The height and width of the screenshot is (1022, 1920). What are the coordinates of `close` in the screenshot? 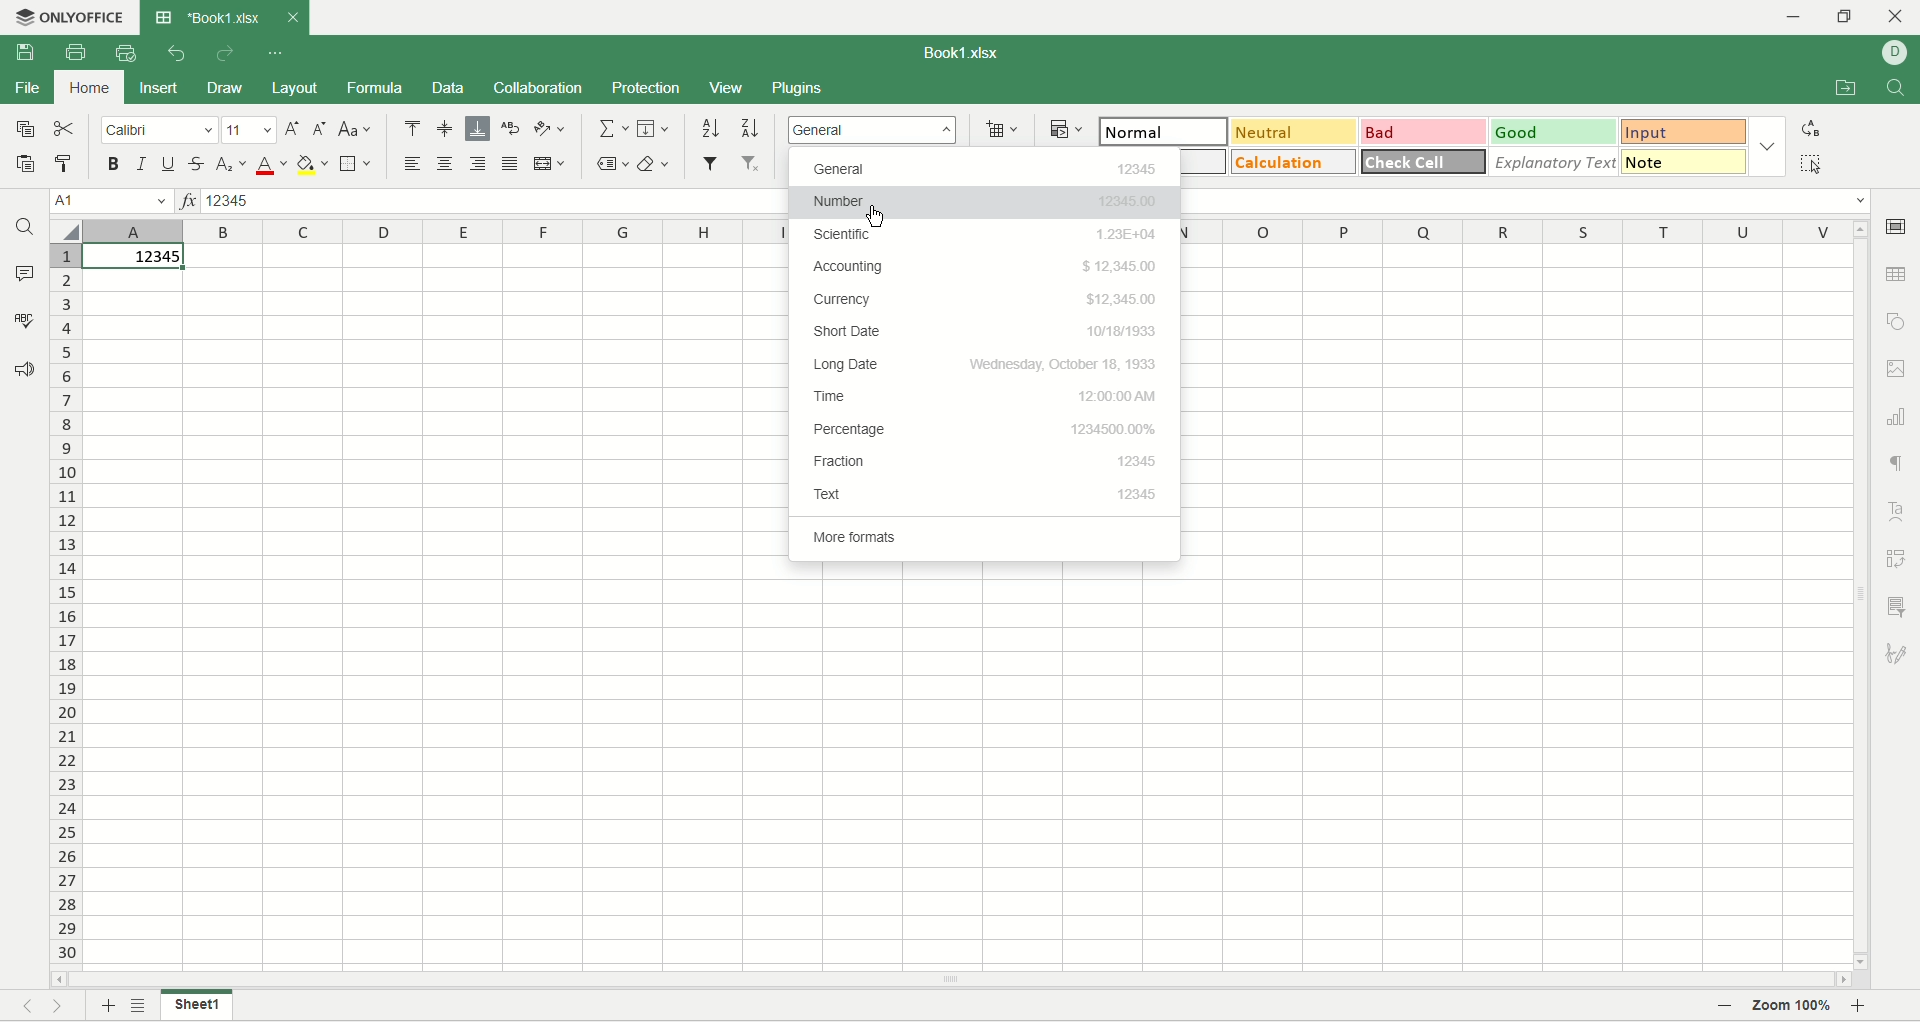 It's located at (287, 21).